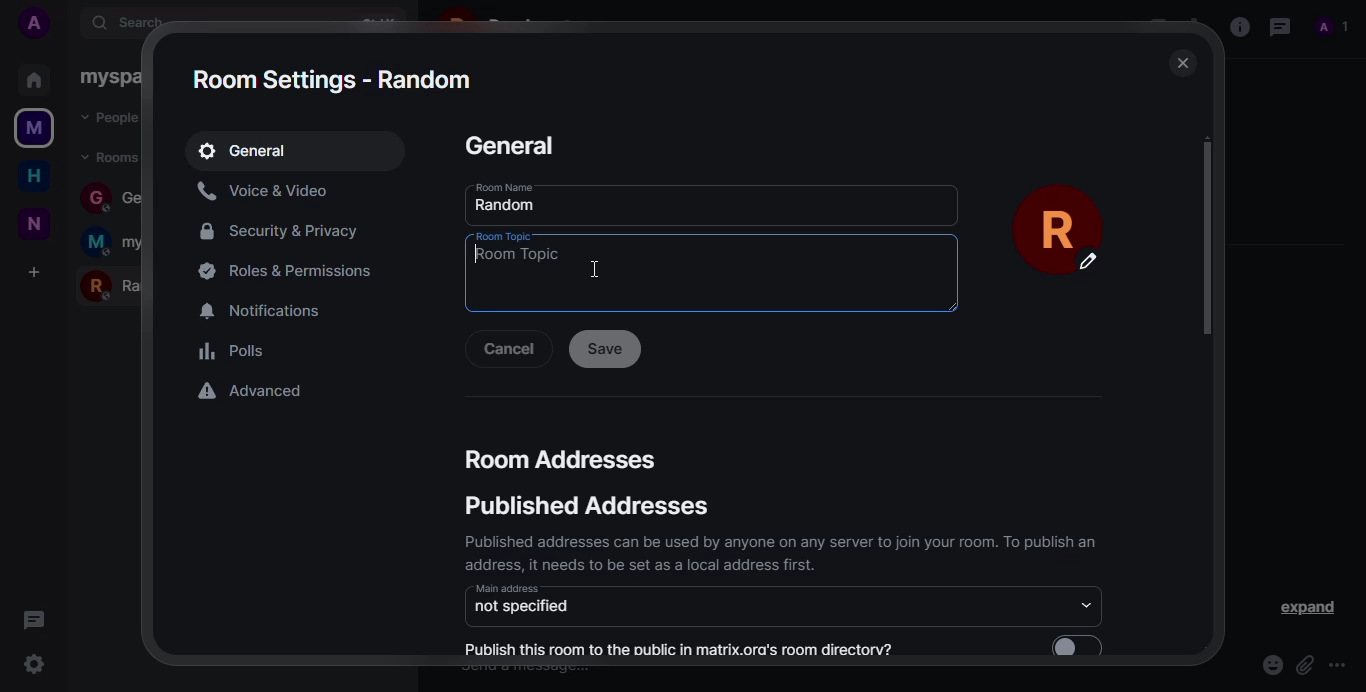 This screenshot has height=692, width=1366. Describe the element at coordinates (1315, 606) in the screenshot. I see `expand` at that location.